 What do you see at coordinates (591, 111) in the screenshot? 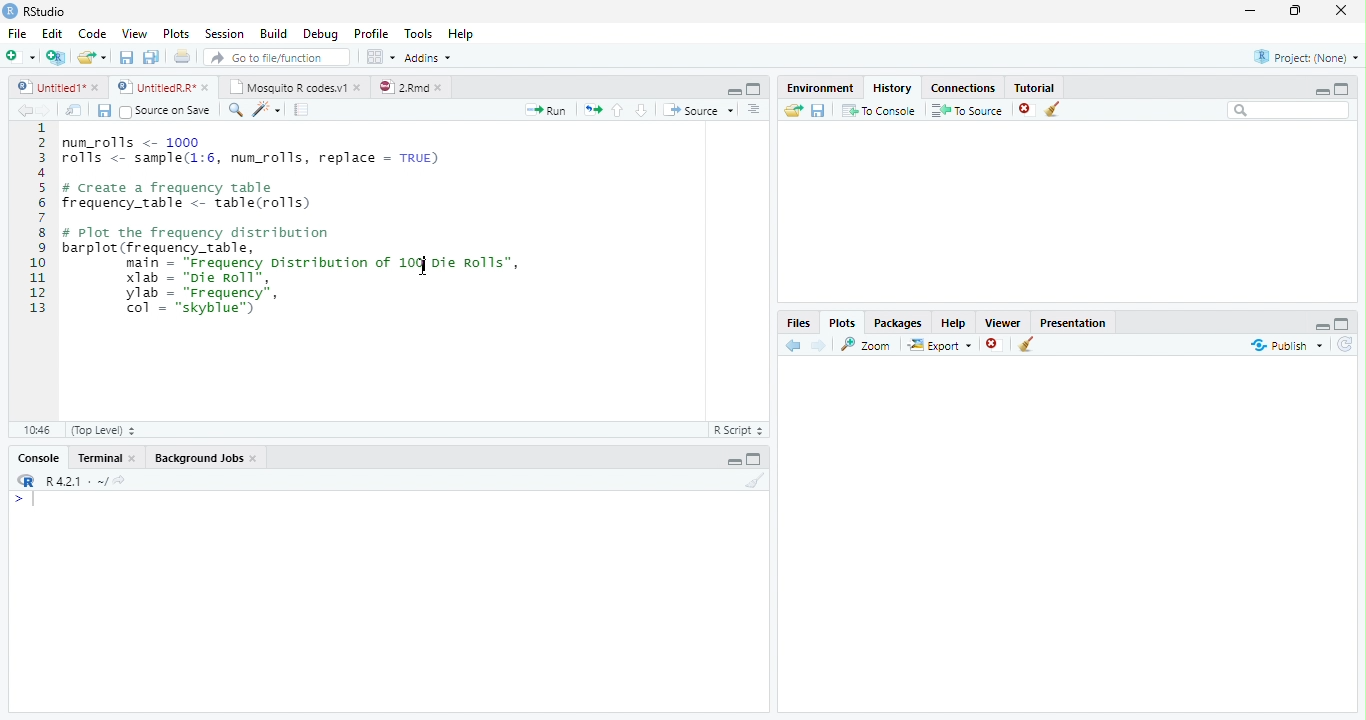
I see `Re run previous code region` at bounding box center [591, 111].